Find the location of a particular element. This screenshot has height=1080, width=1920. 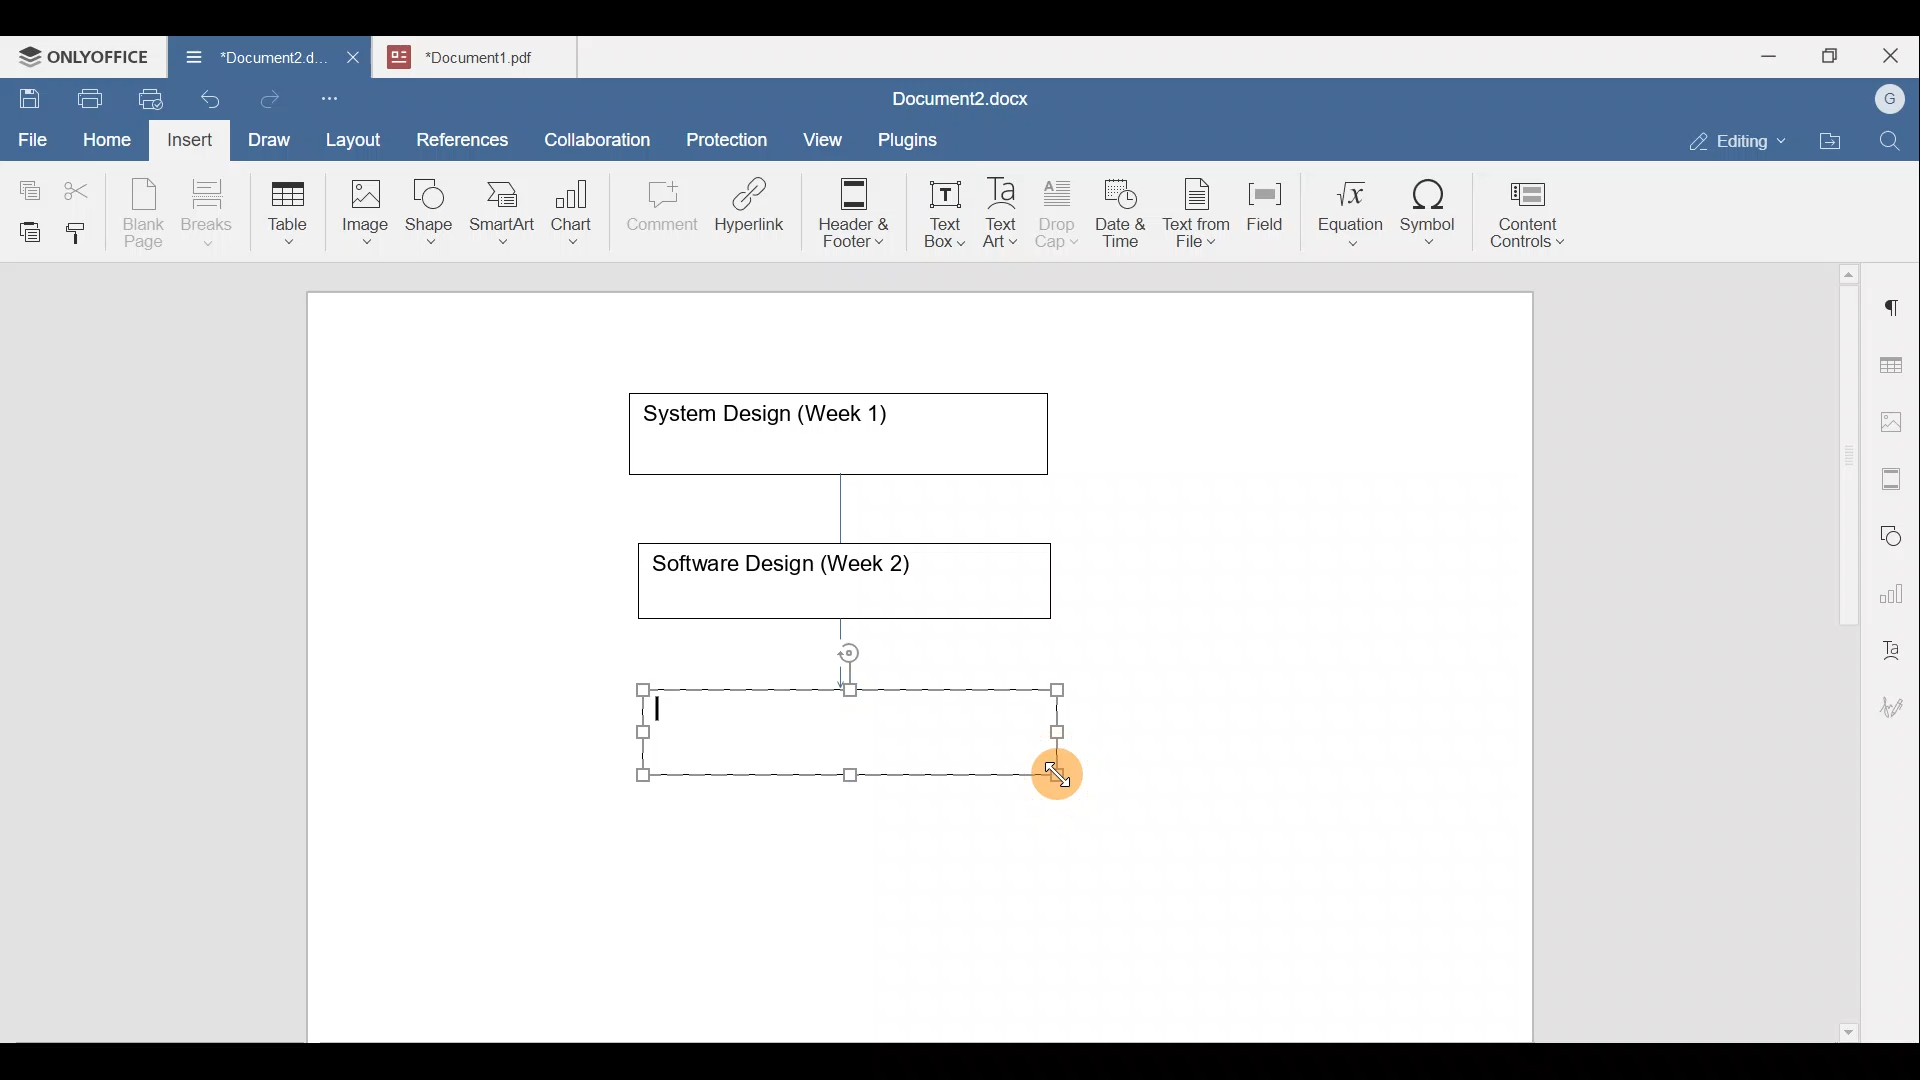

Collaboration is located at coordinates (594, 129).